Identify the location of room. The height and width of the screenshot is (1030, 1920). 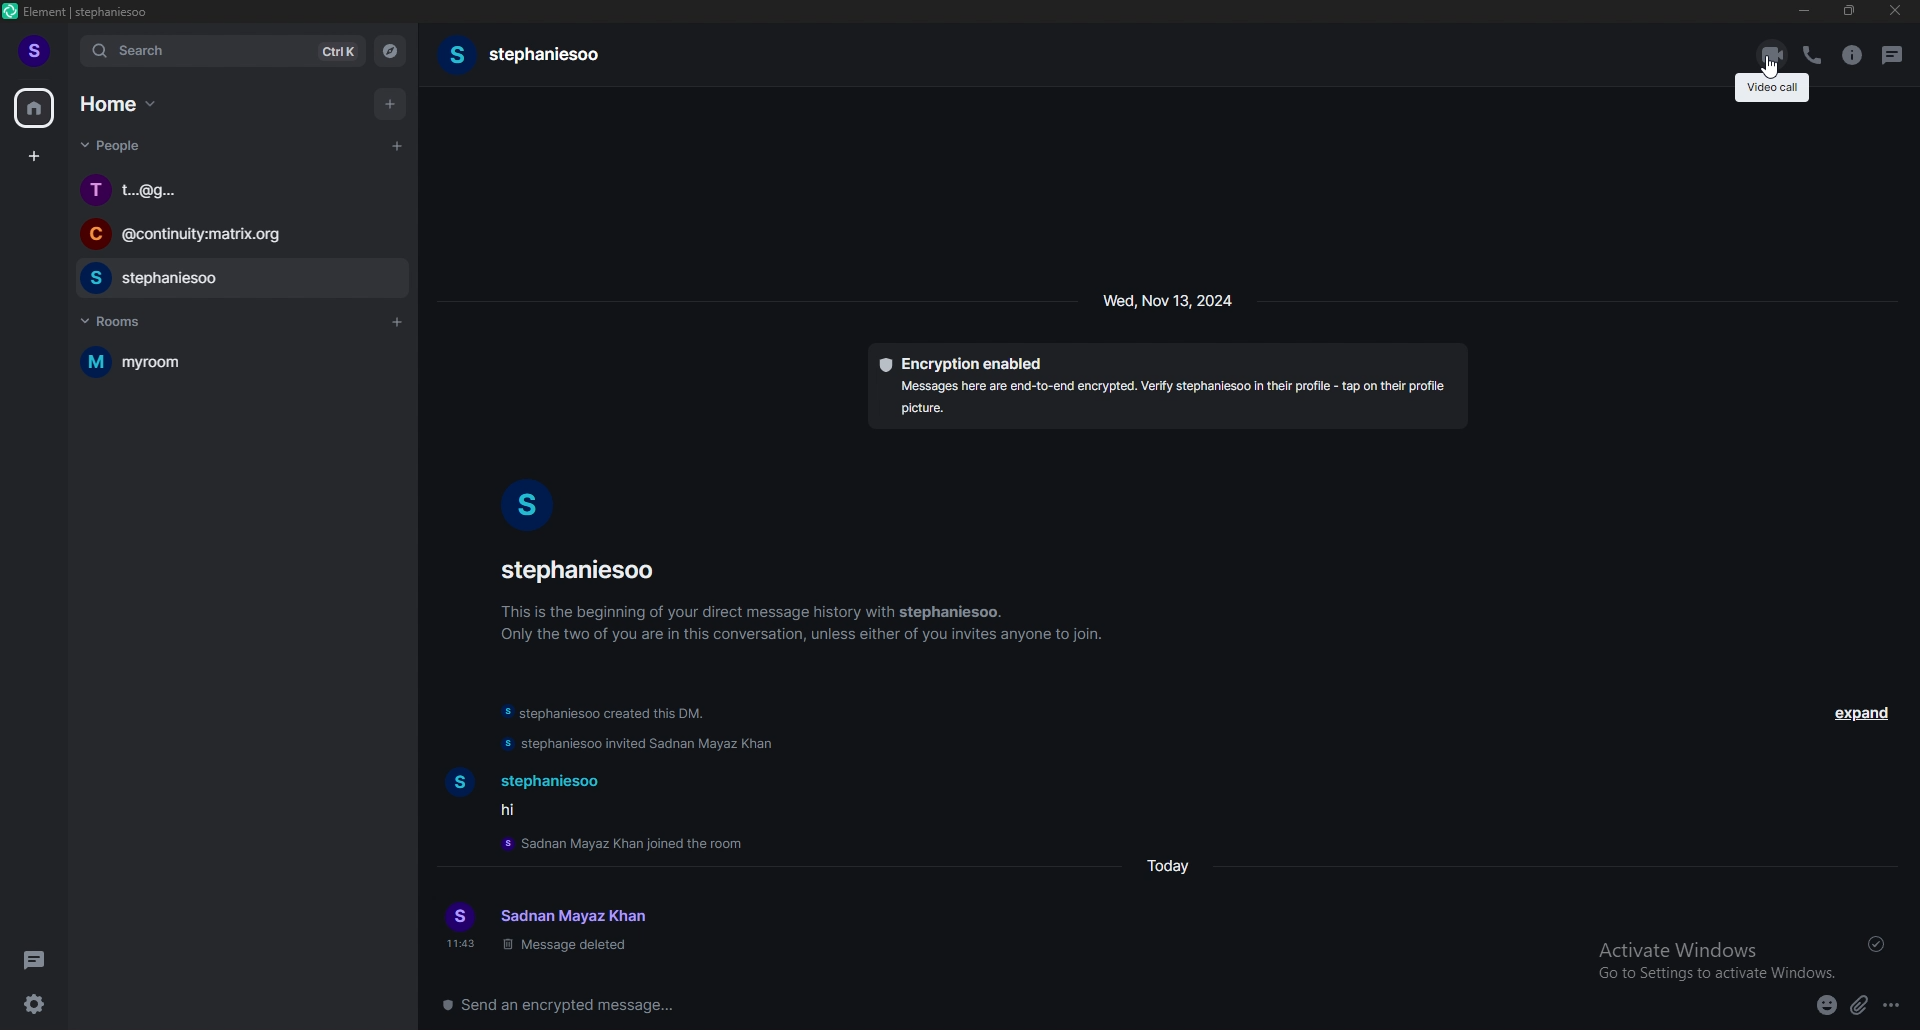
(234, 361).